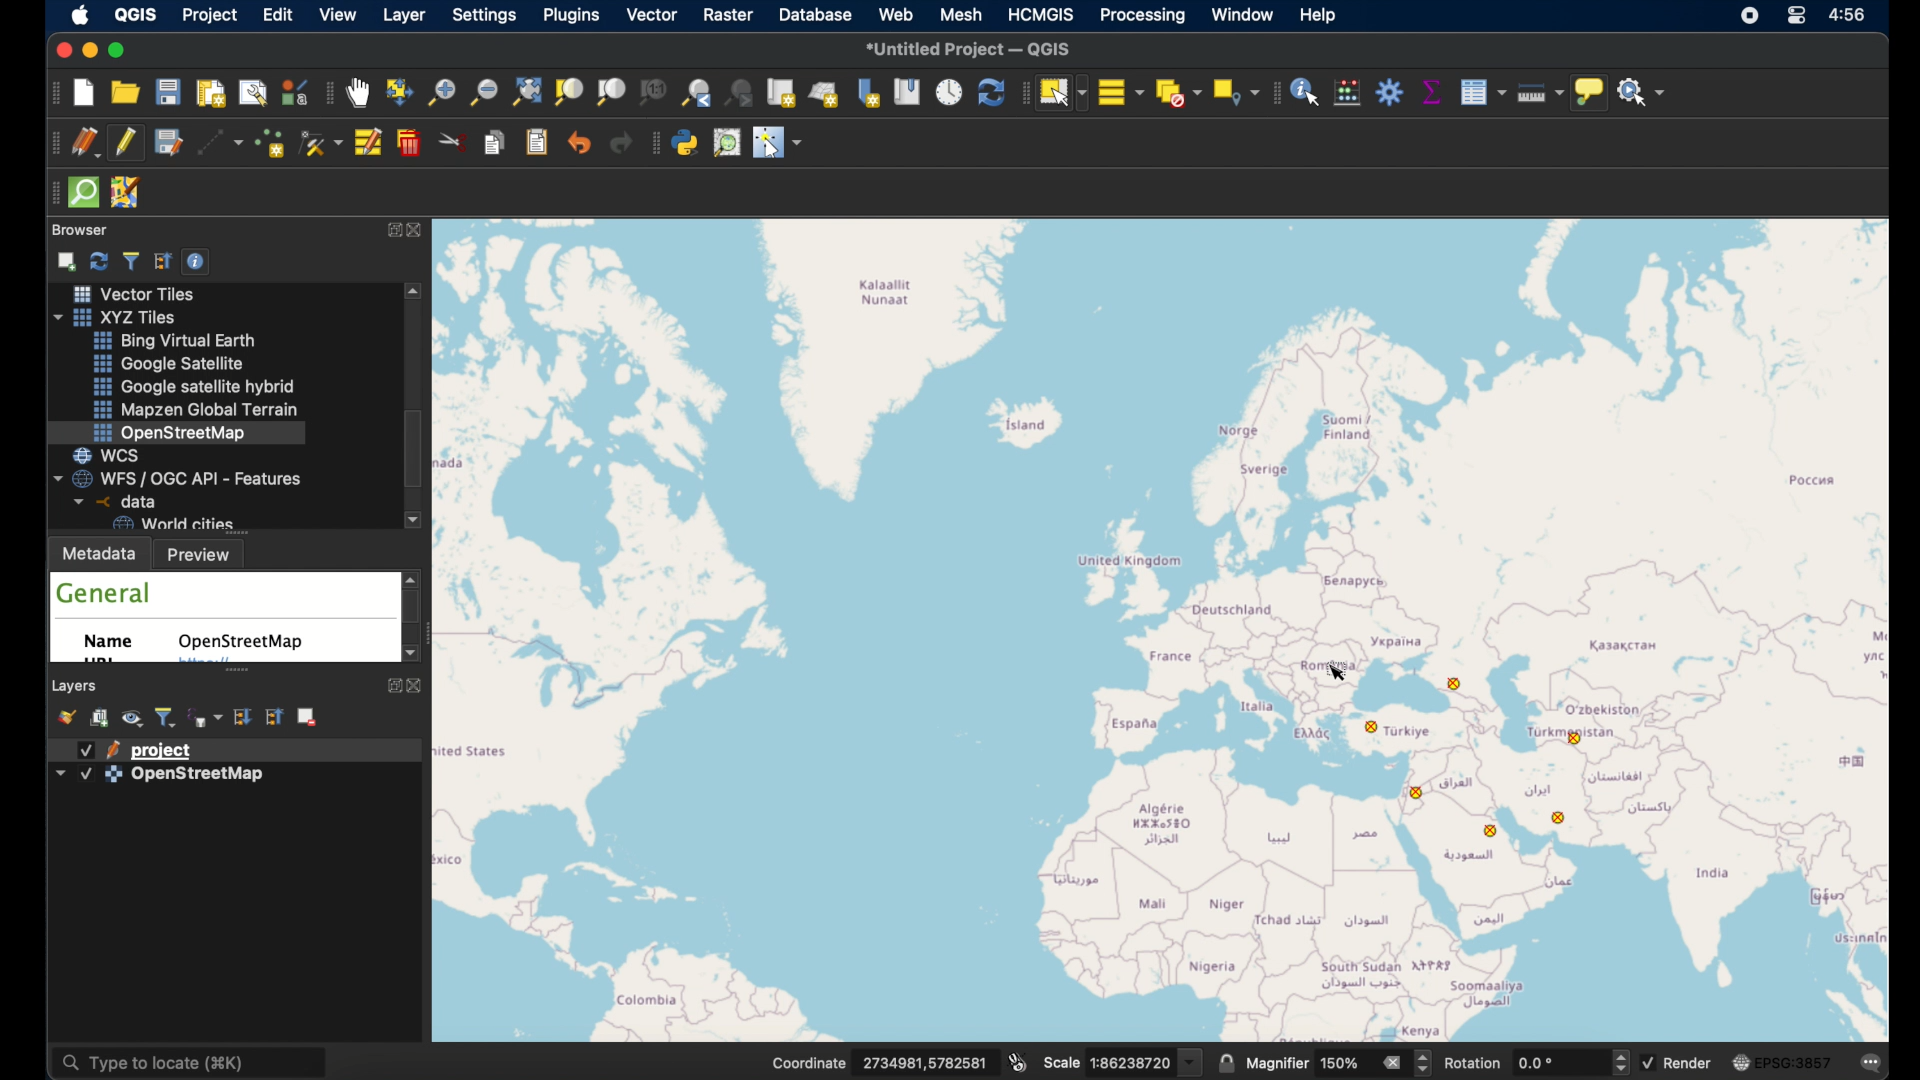  I want to click on toggle editing, so click(129, 142).